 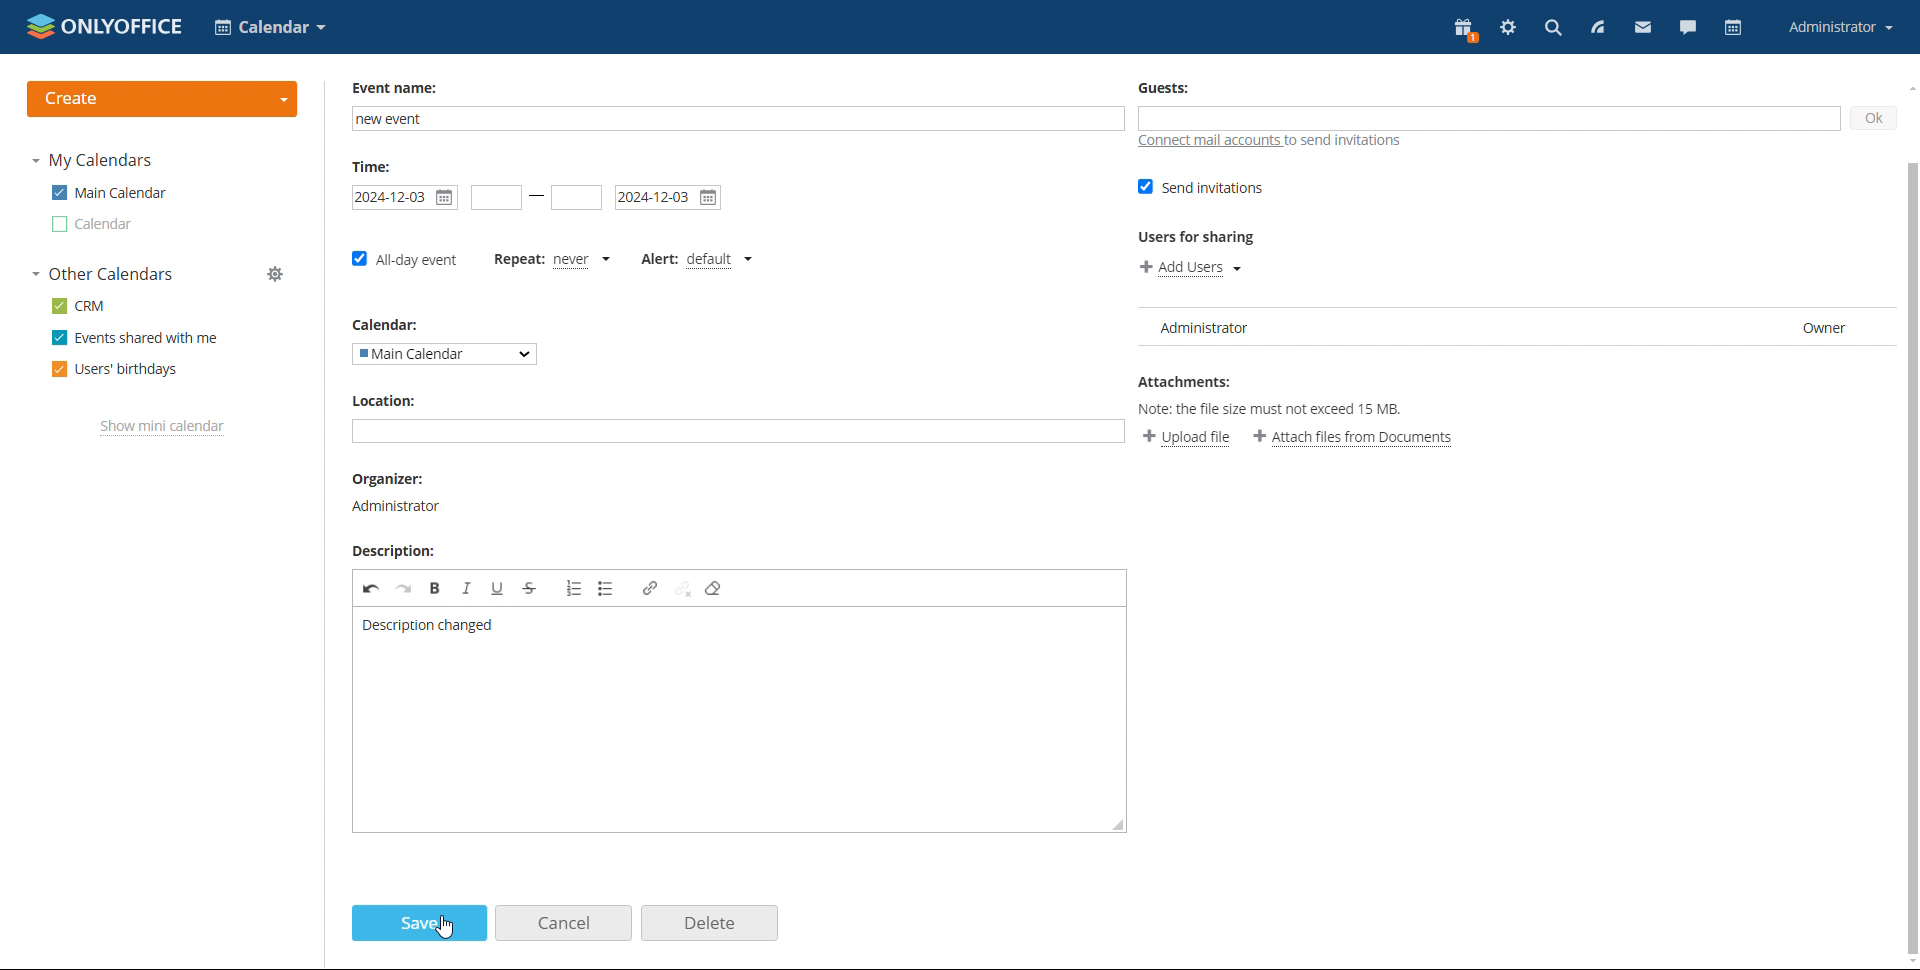 What do you see at coordinates (405, 263) in the screenshot?
I see `all-day event checkbox` at bounding box center [405, 263].